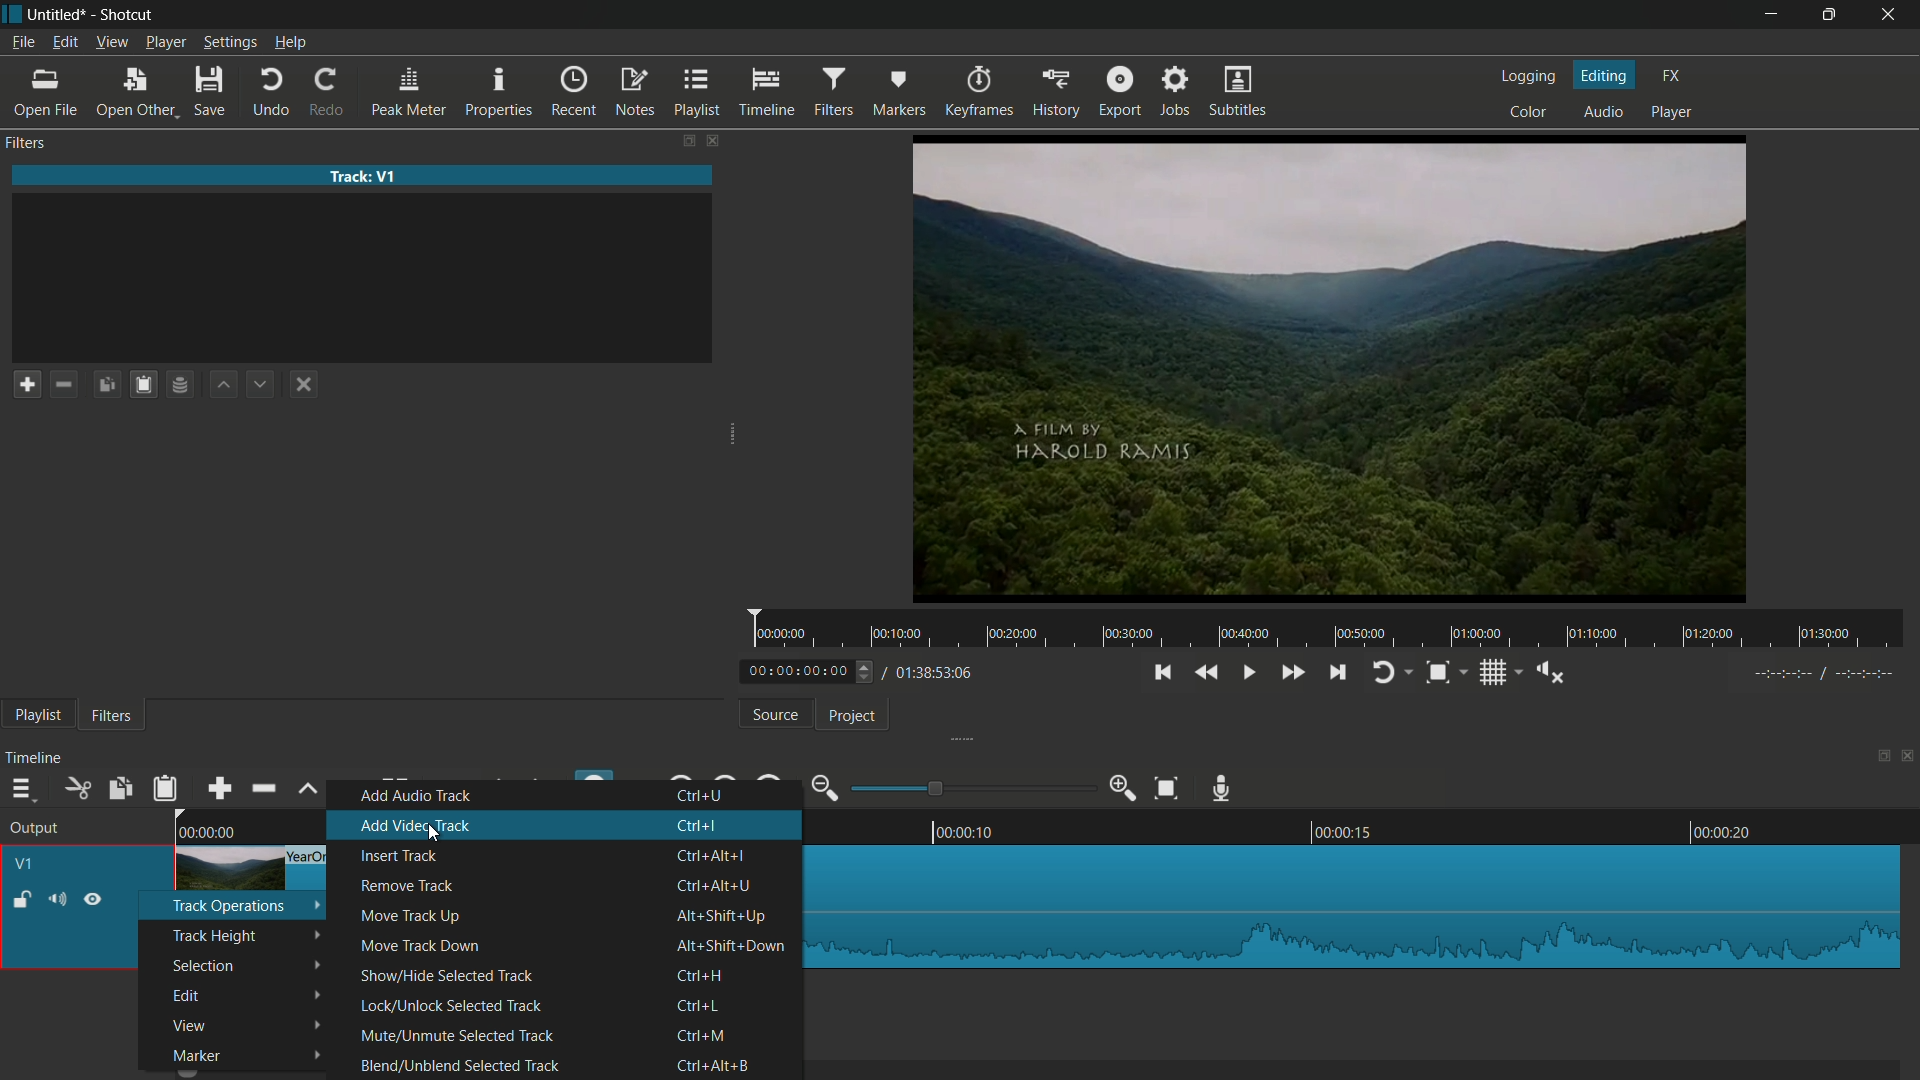 The height and width of the screenshot is (1080, 1920). Describe the element at coordinates (1055, 93) in the screenshot. I see `history` at that location.